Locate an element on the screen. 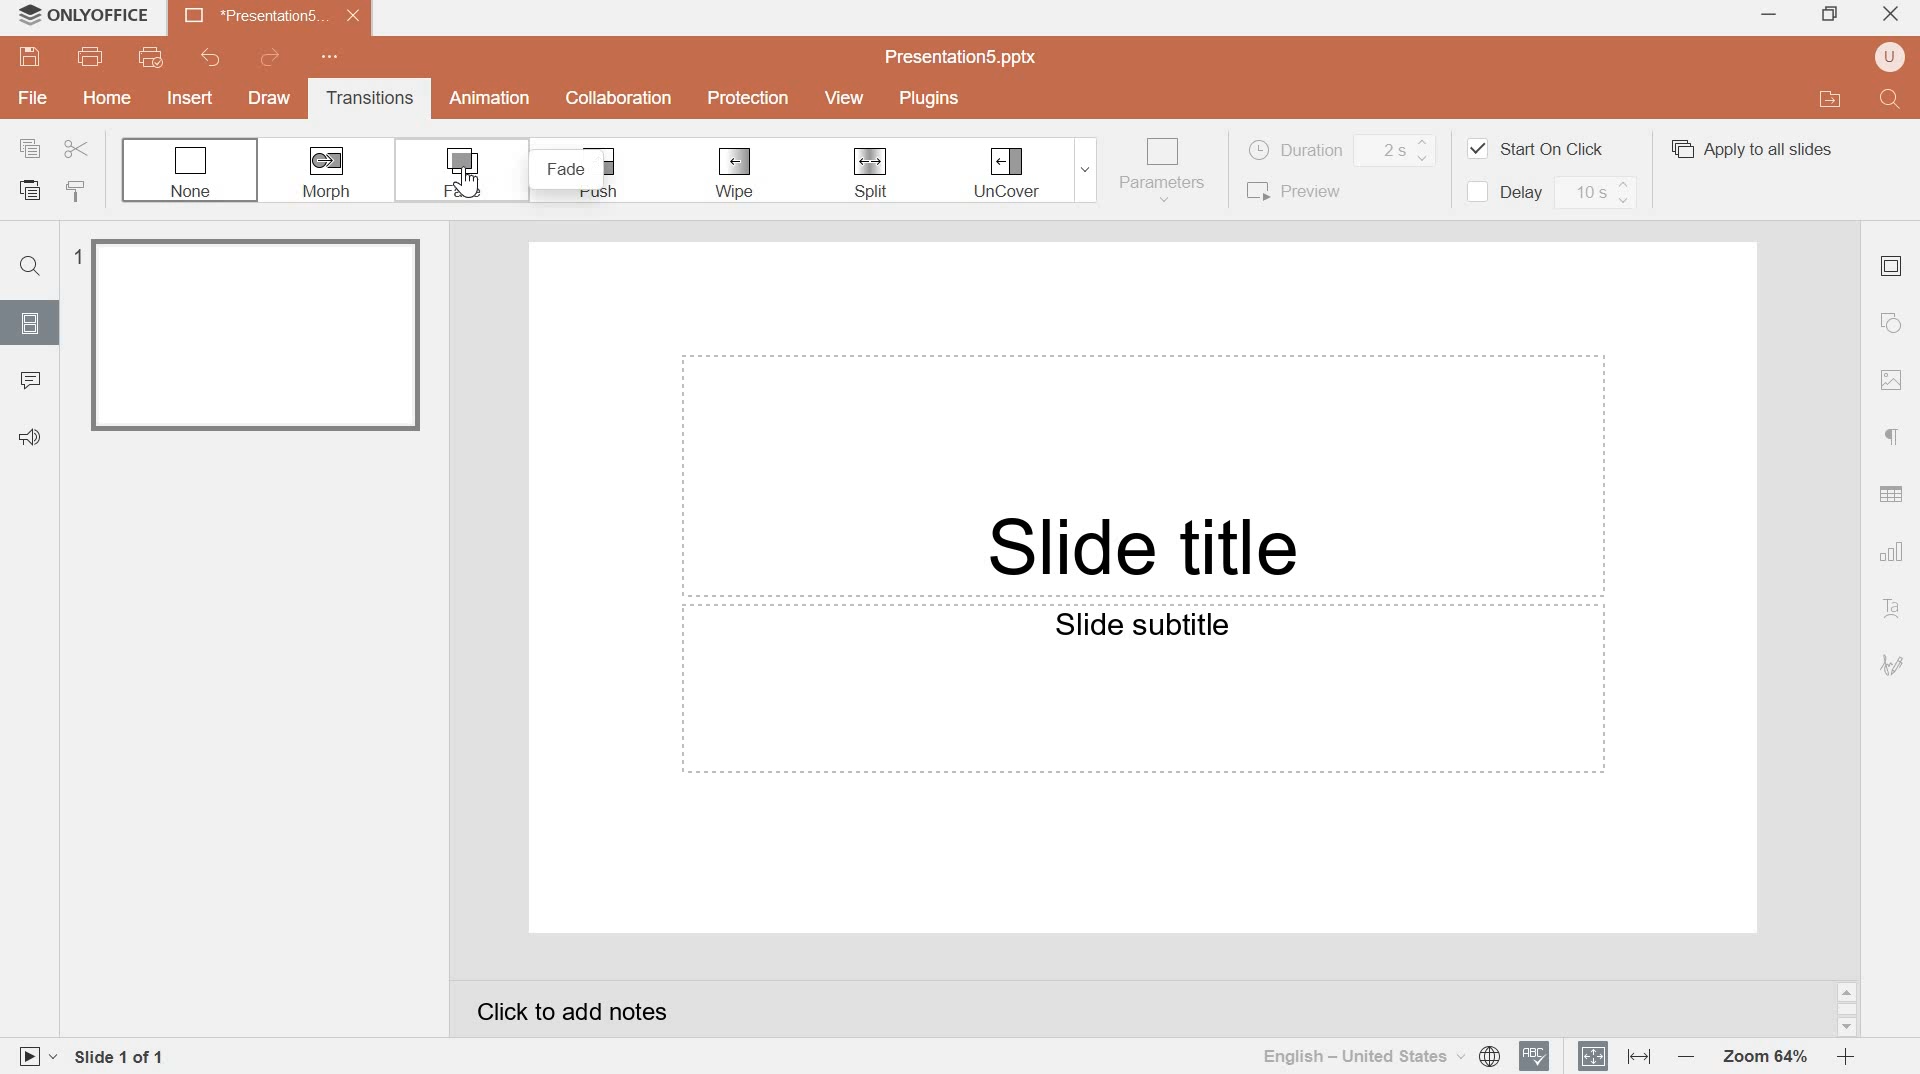 Image resolution: width=1920 pixels, height=1074 pixels. undo is located at coordinates (208, 56).